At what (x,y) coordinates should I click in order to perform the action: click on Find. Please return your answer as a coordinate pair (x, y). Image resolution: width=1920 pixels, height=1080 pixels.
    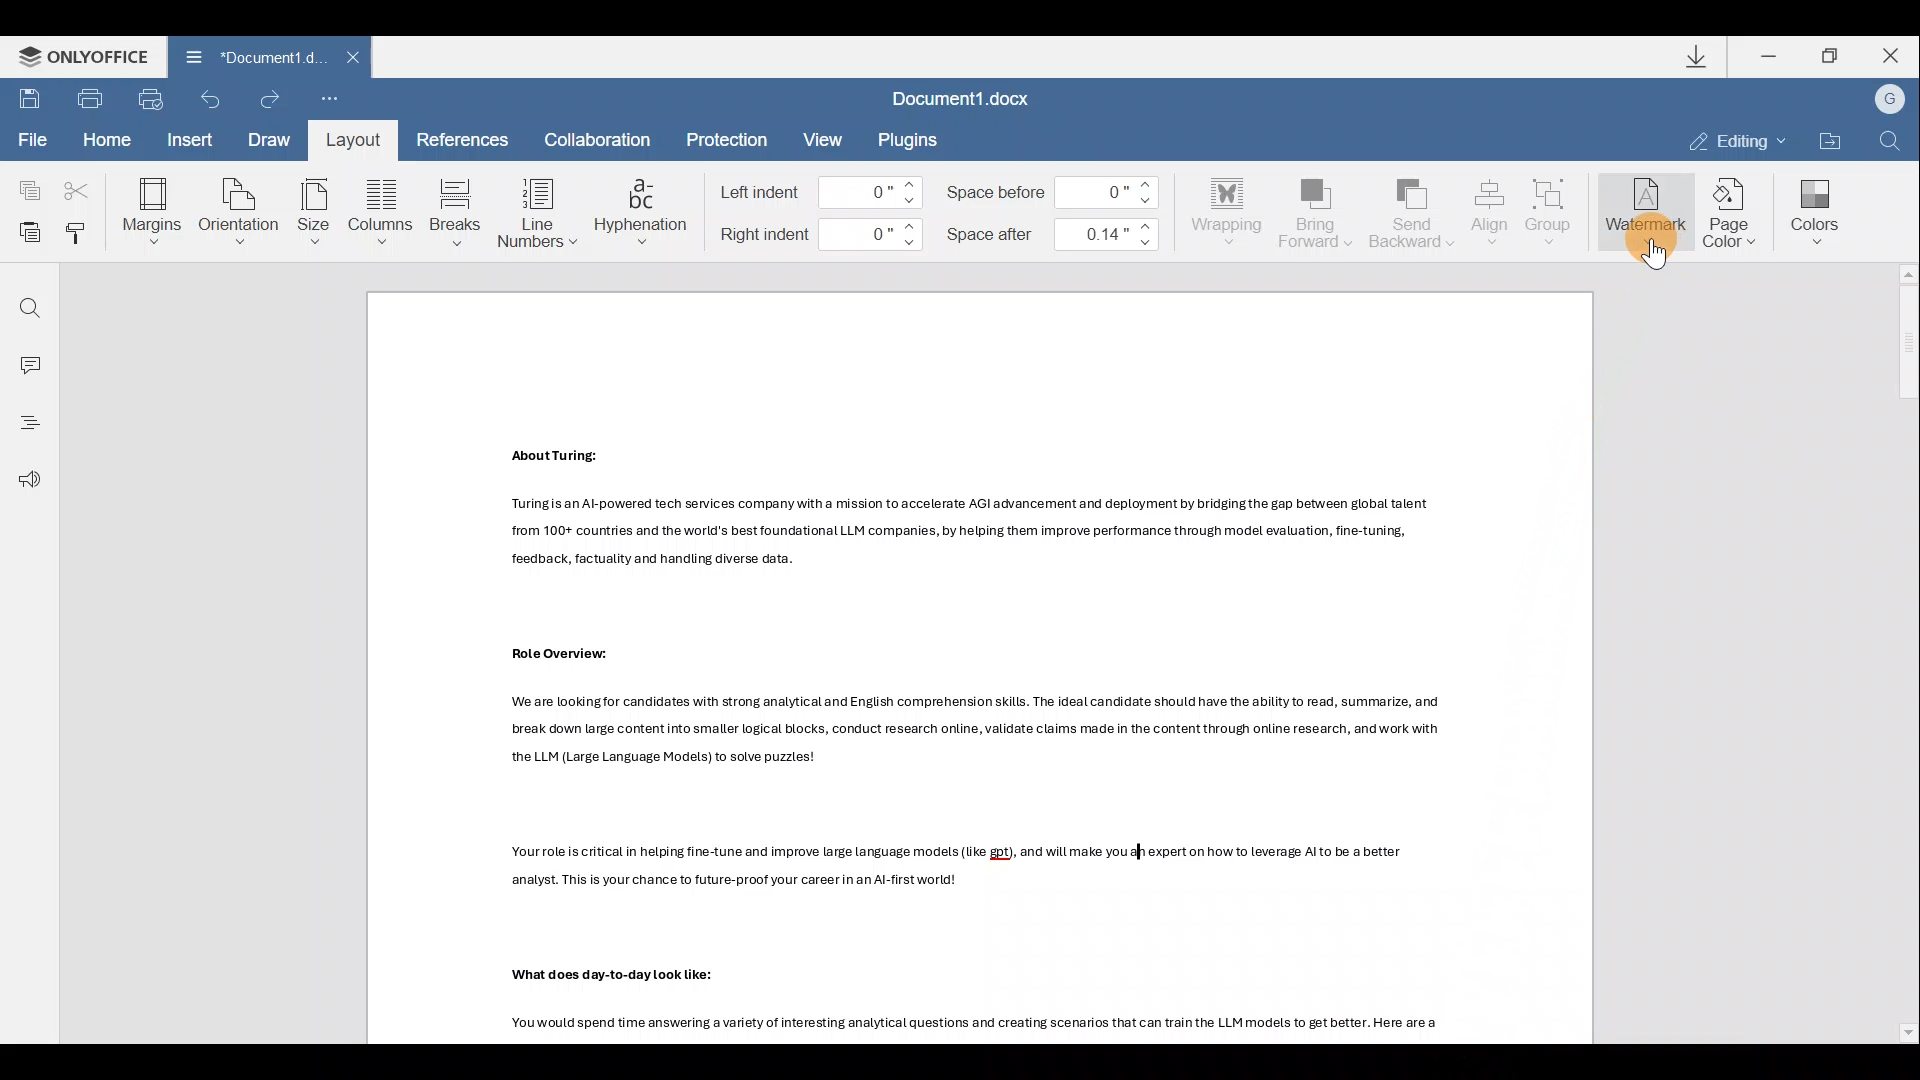
    Looking at the image, I should click on (1890, 138).